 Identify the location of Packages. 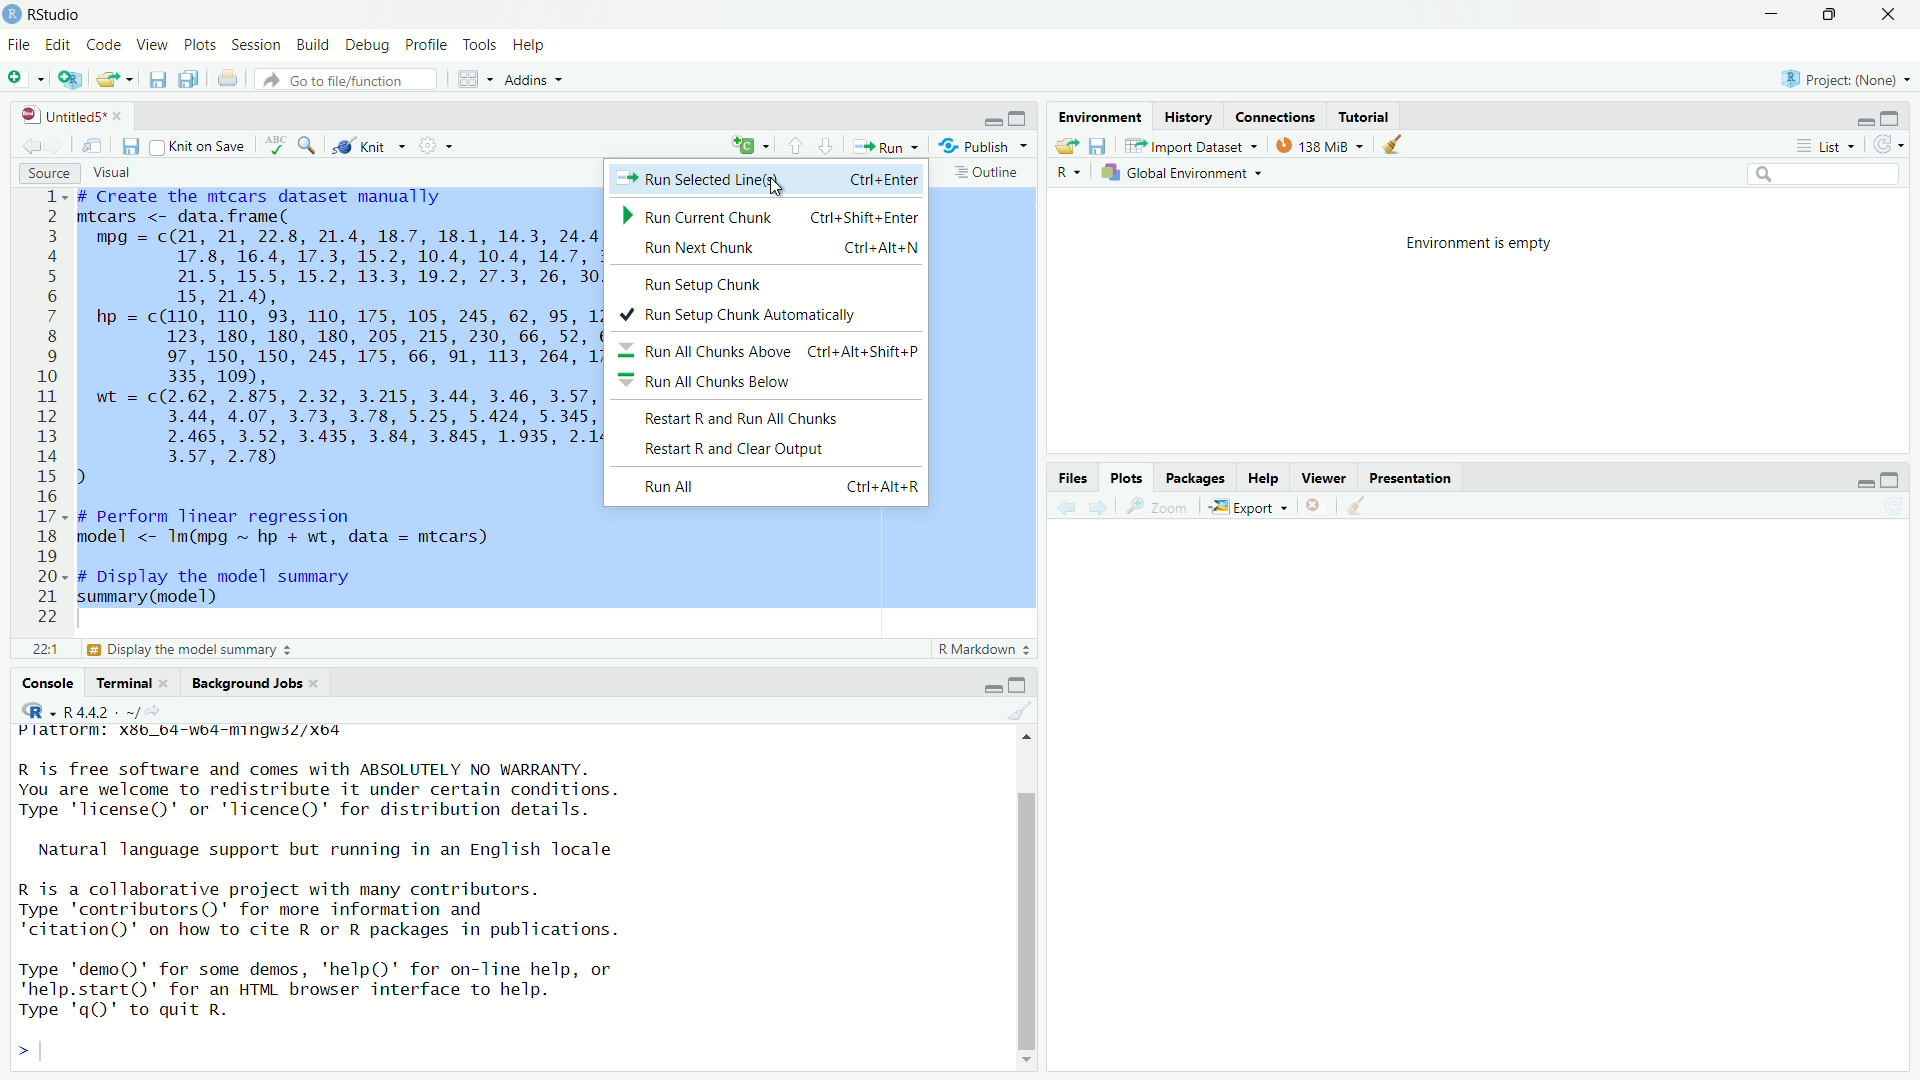
(1196, 478).